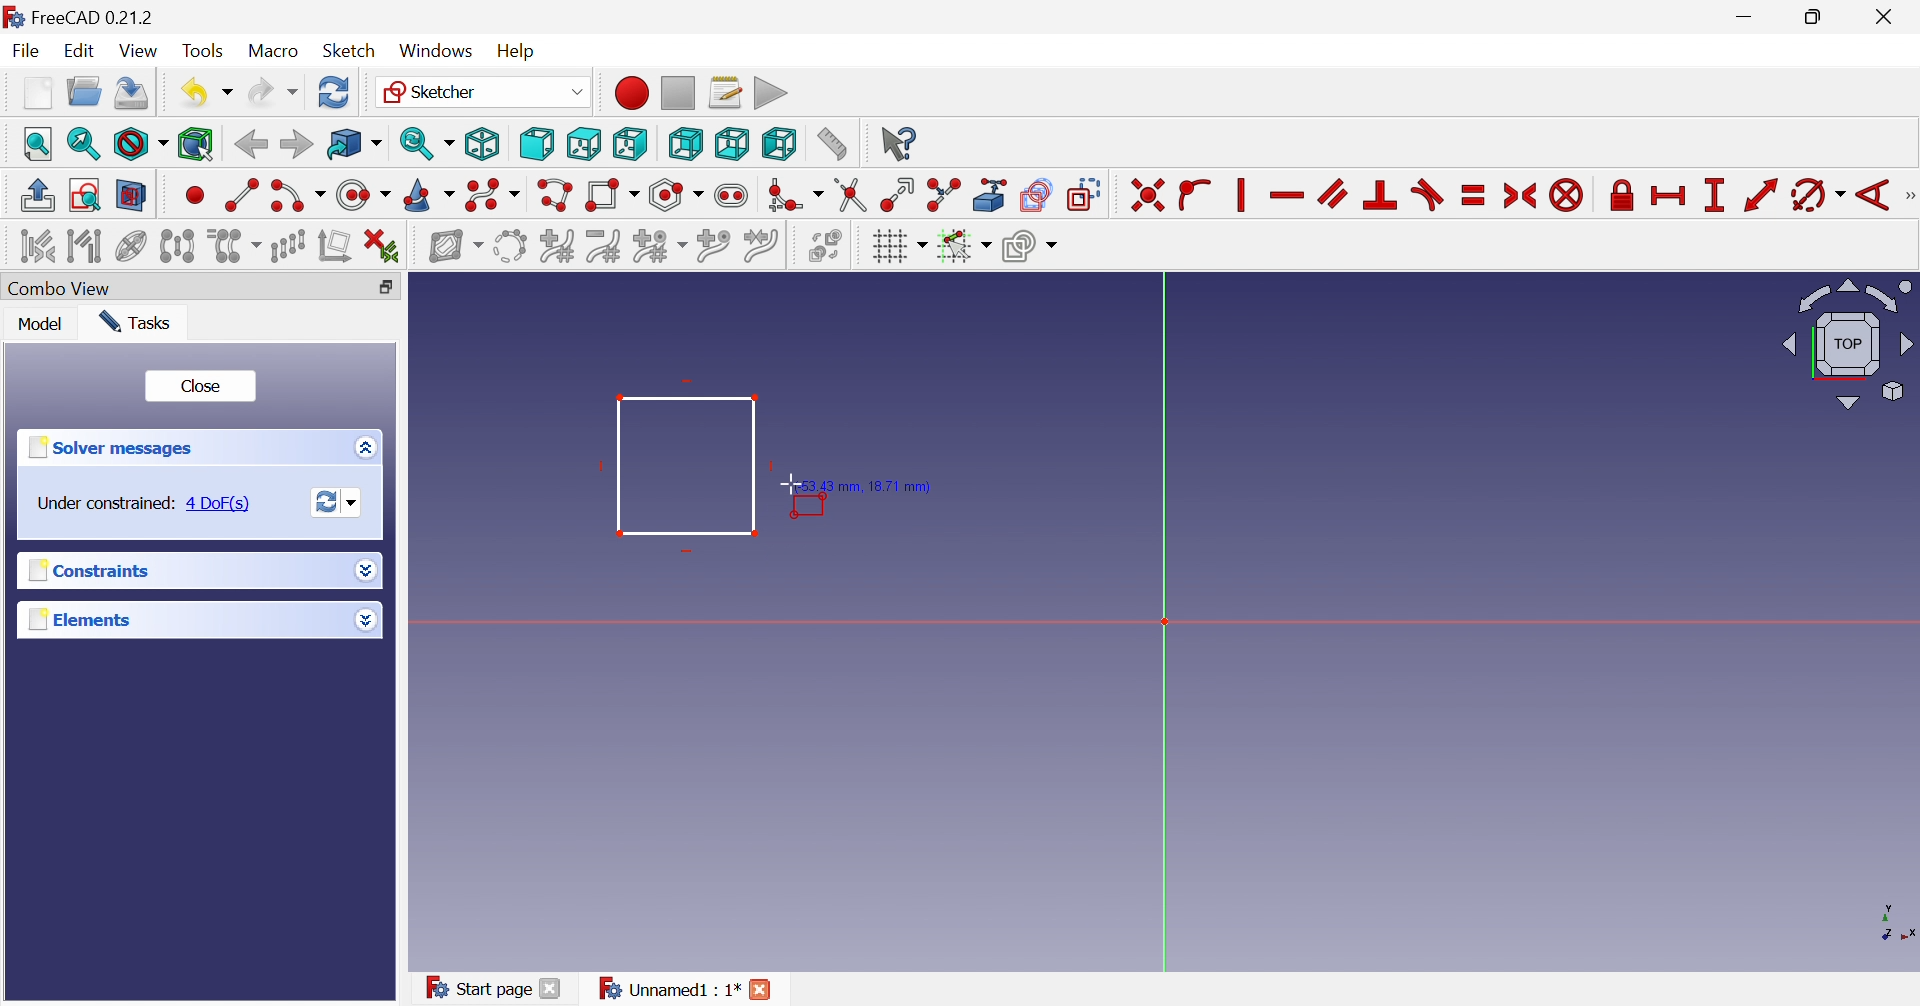  I want to click on Start page, so click(477, 986).